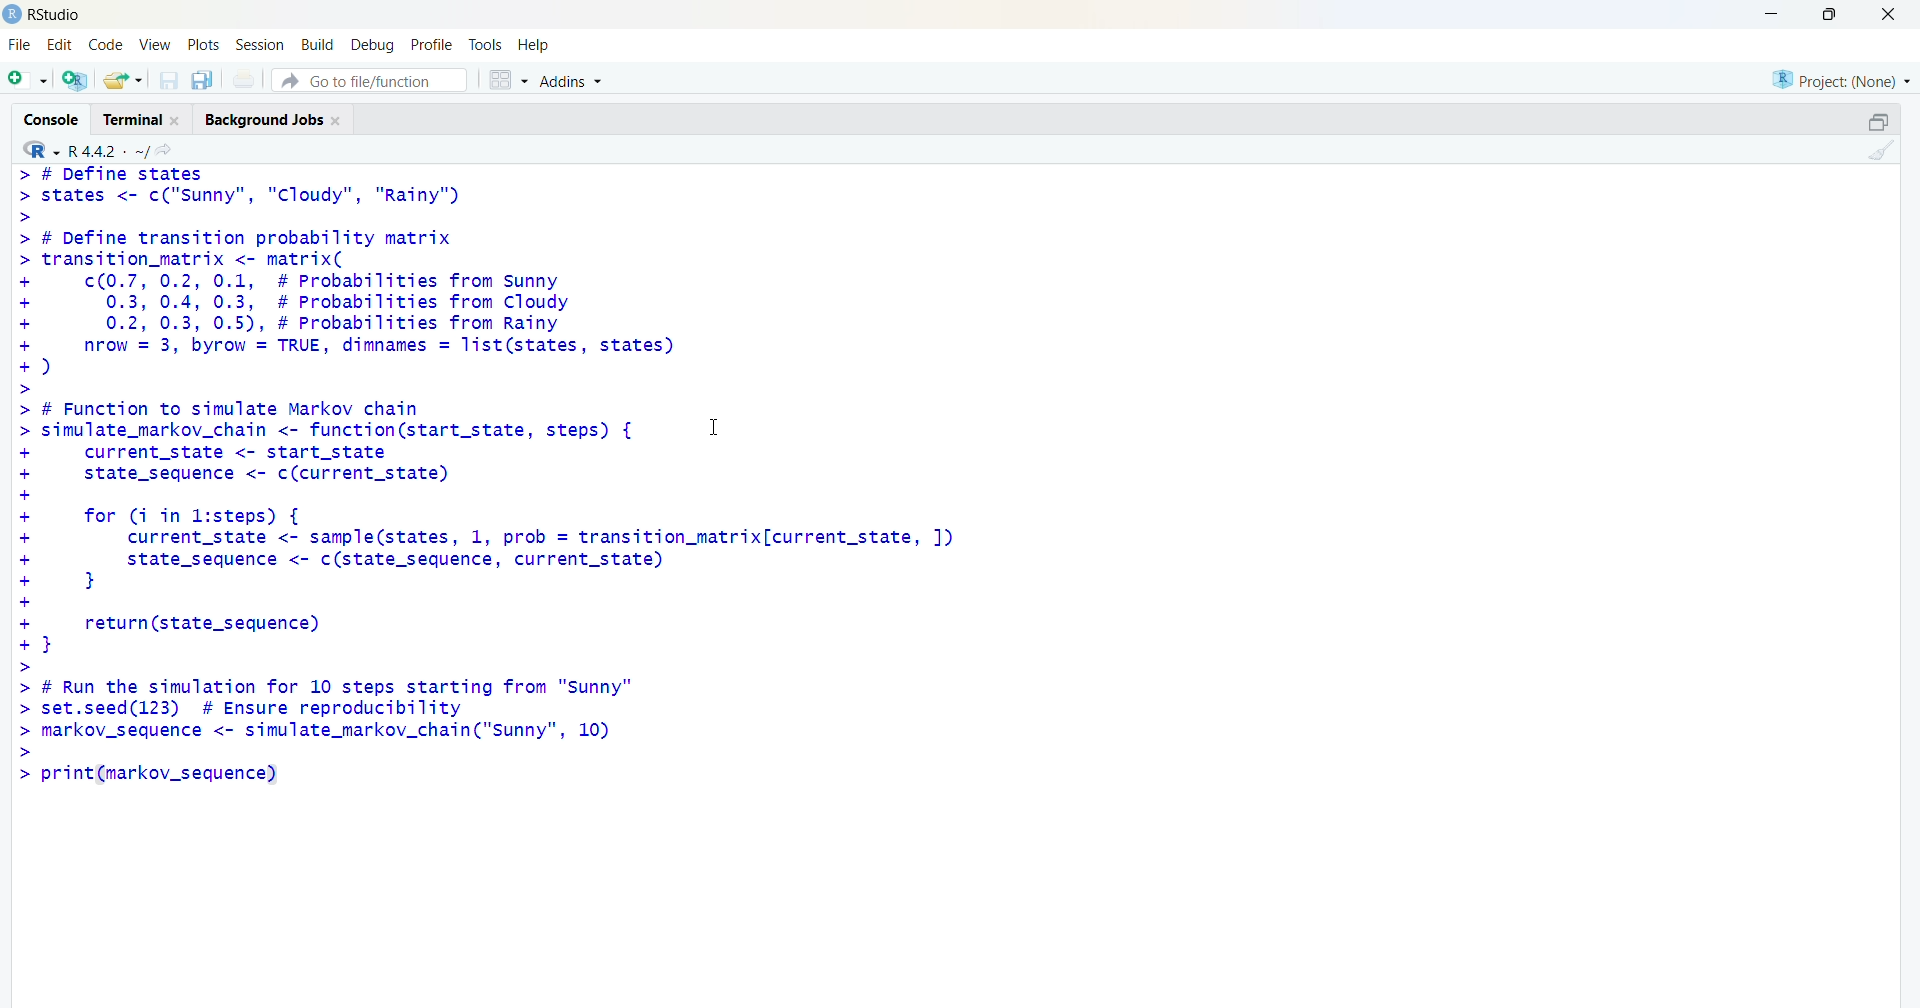 The image size is (1920, 1008). I want to click on create a project, so click(73, 81).